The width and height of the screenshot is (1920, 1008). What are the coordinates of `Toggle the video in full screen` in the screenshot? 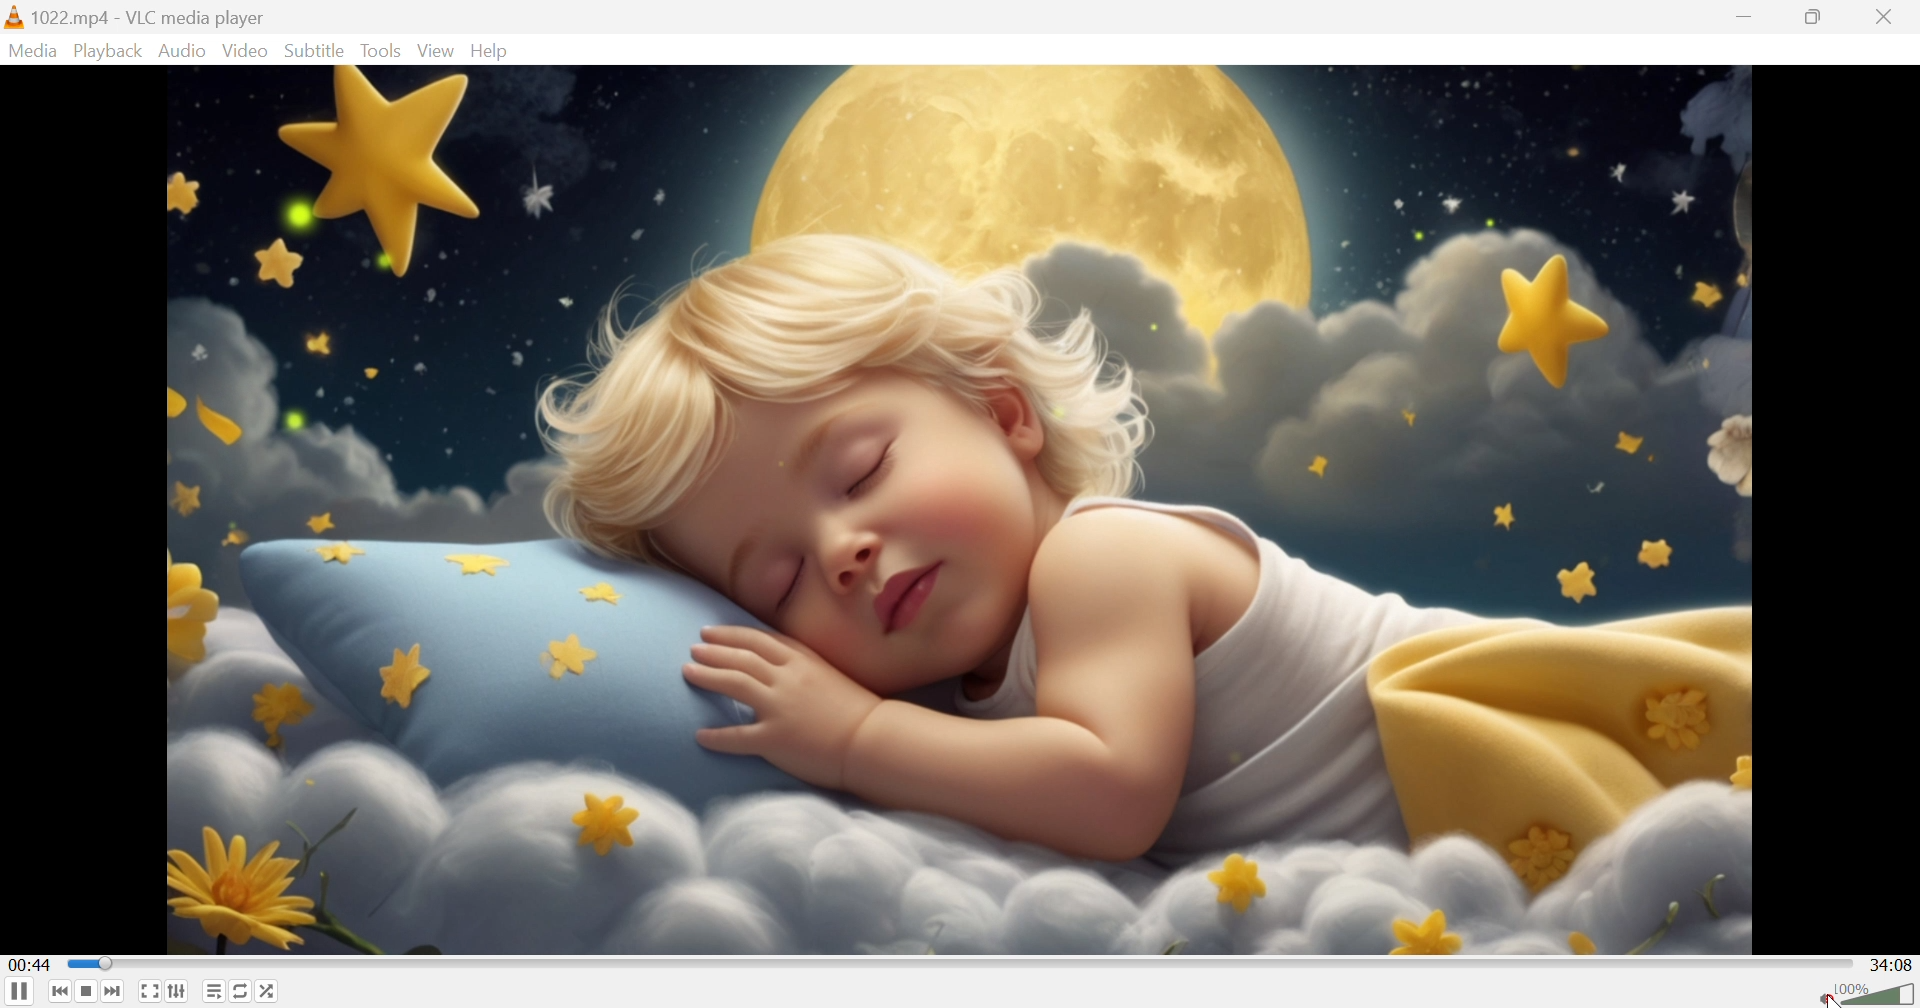 It's located at (150, 995).